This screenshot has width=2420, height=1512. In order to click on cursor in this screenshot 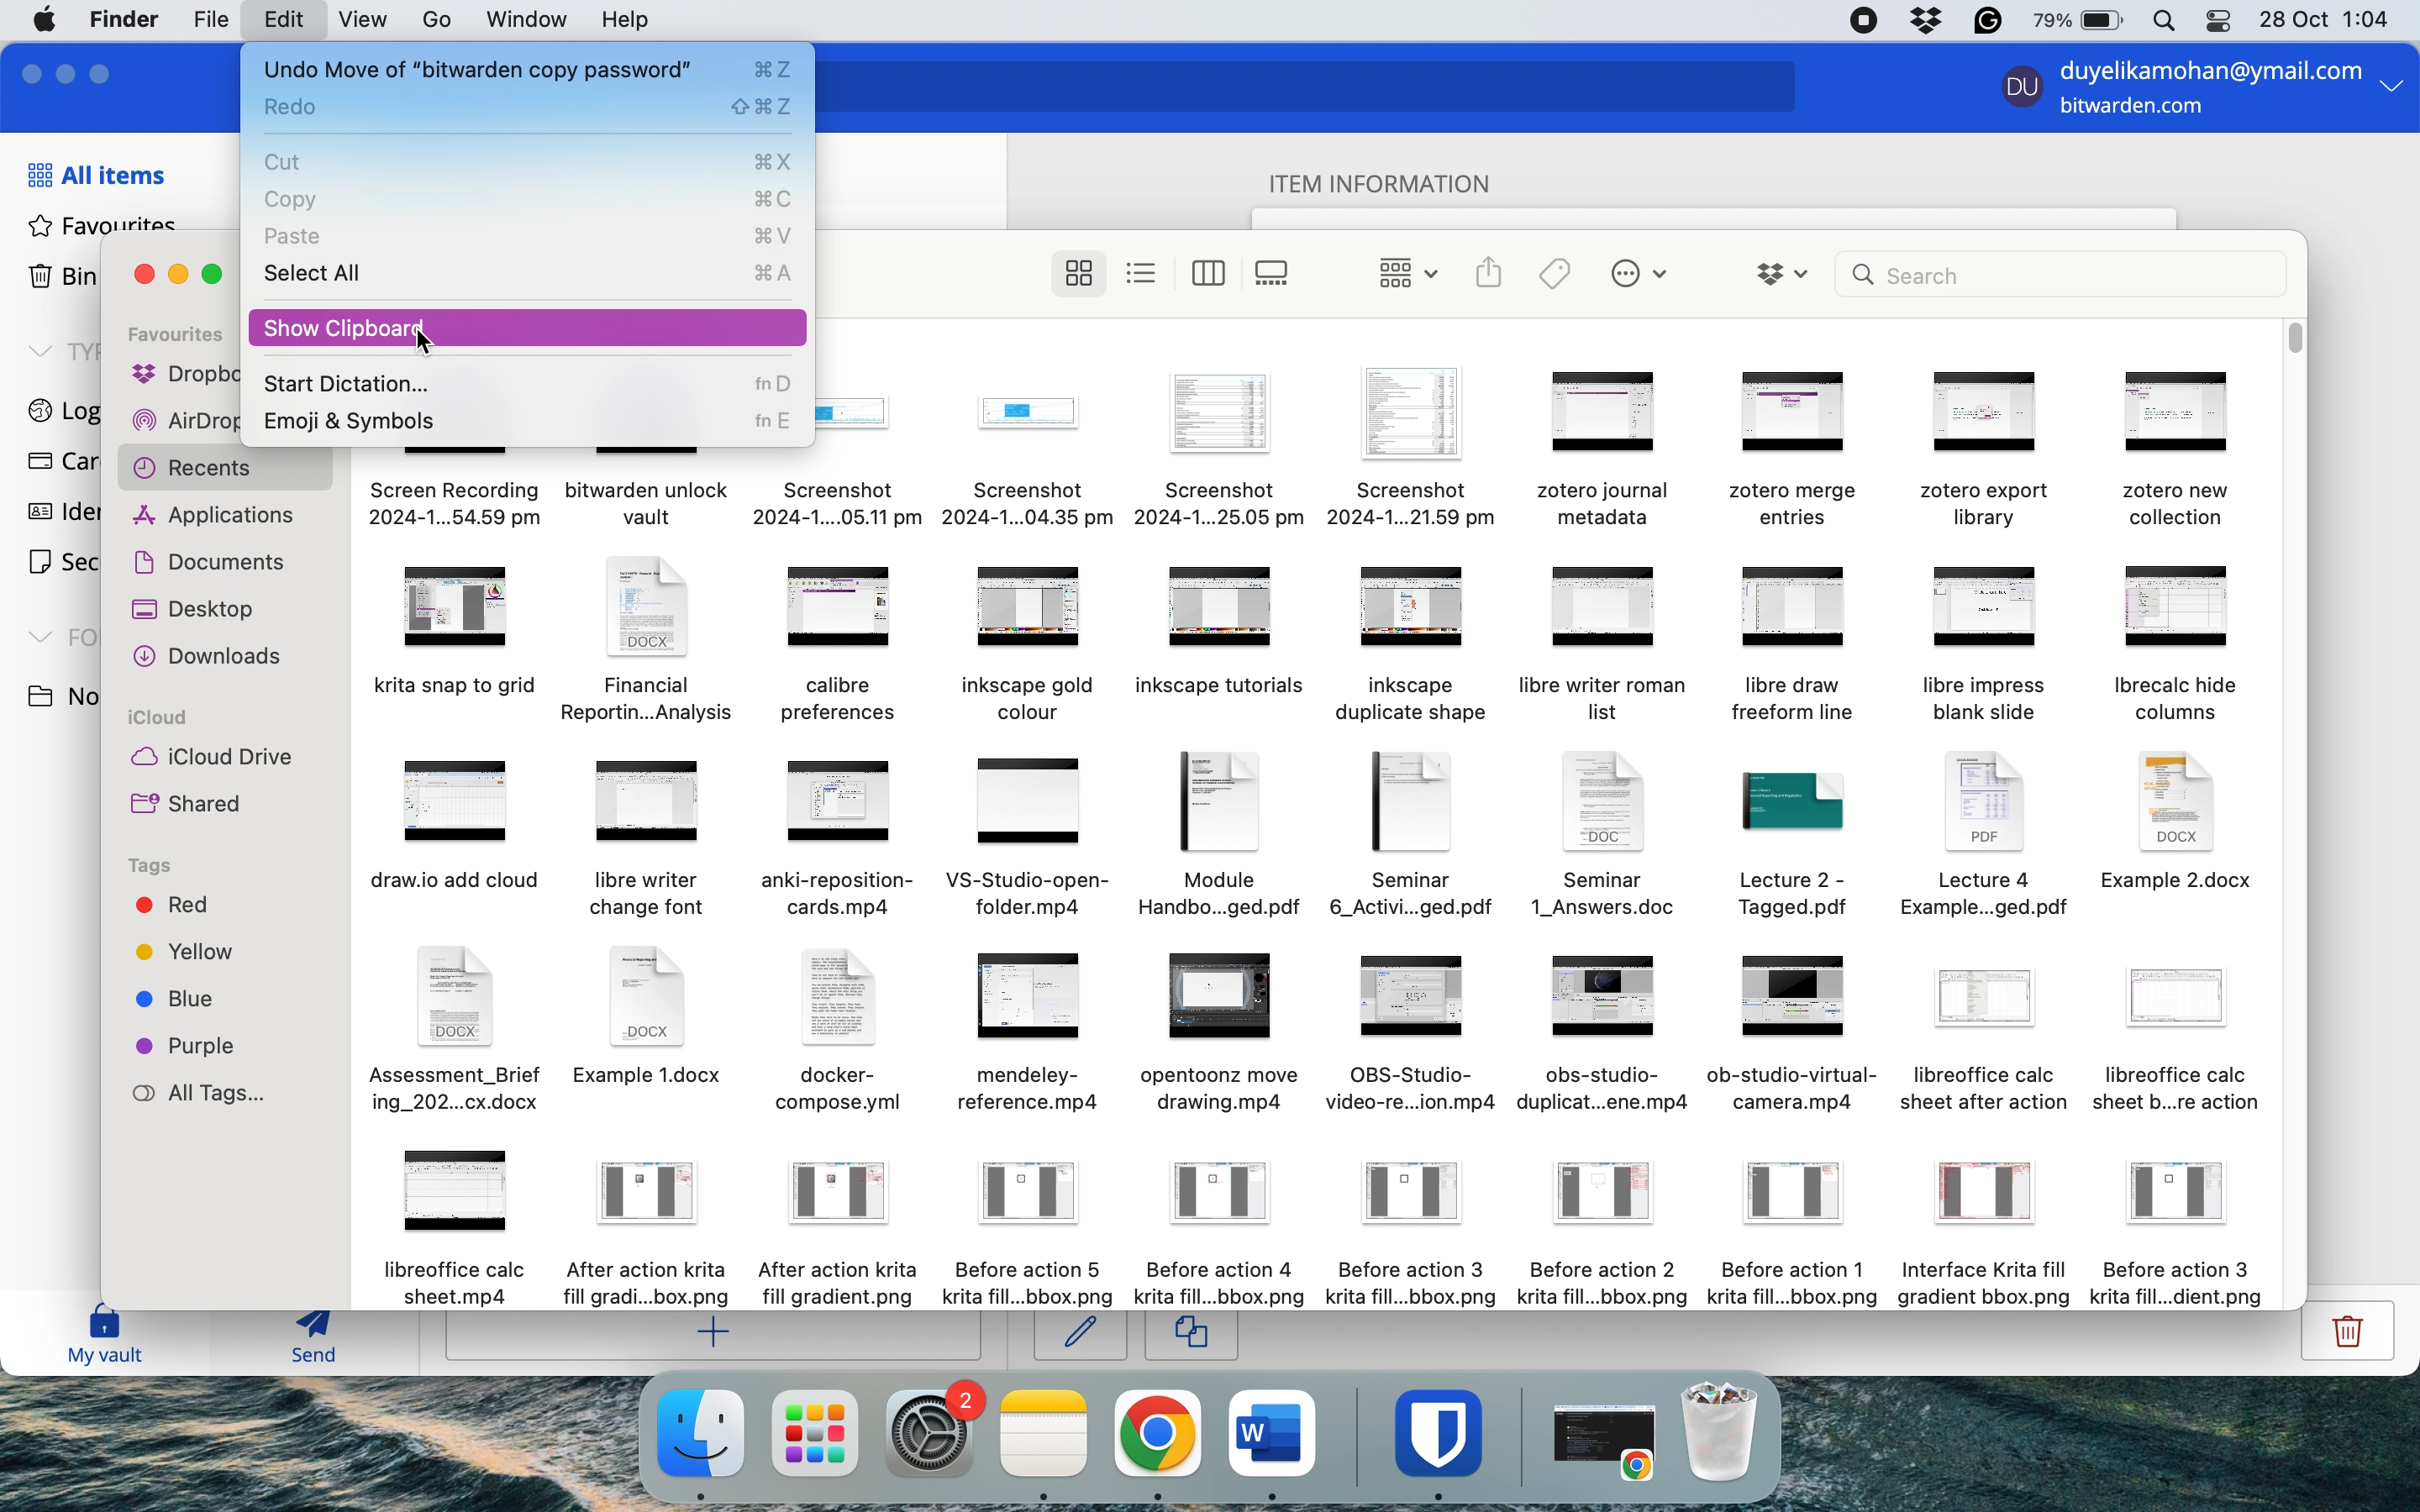, I will do `click(704, 1477)`.